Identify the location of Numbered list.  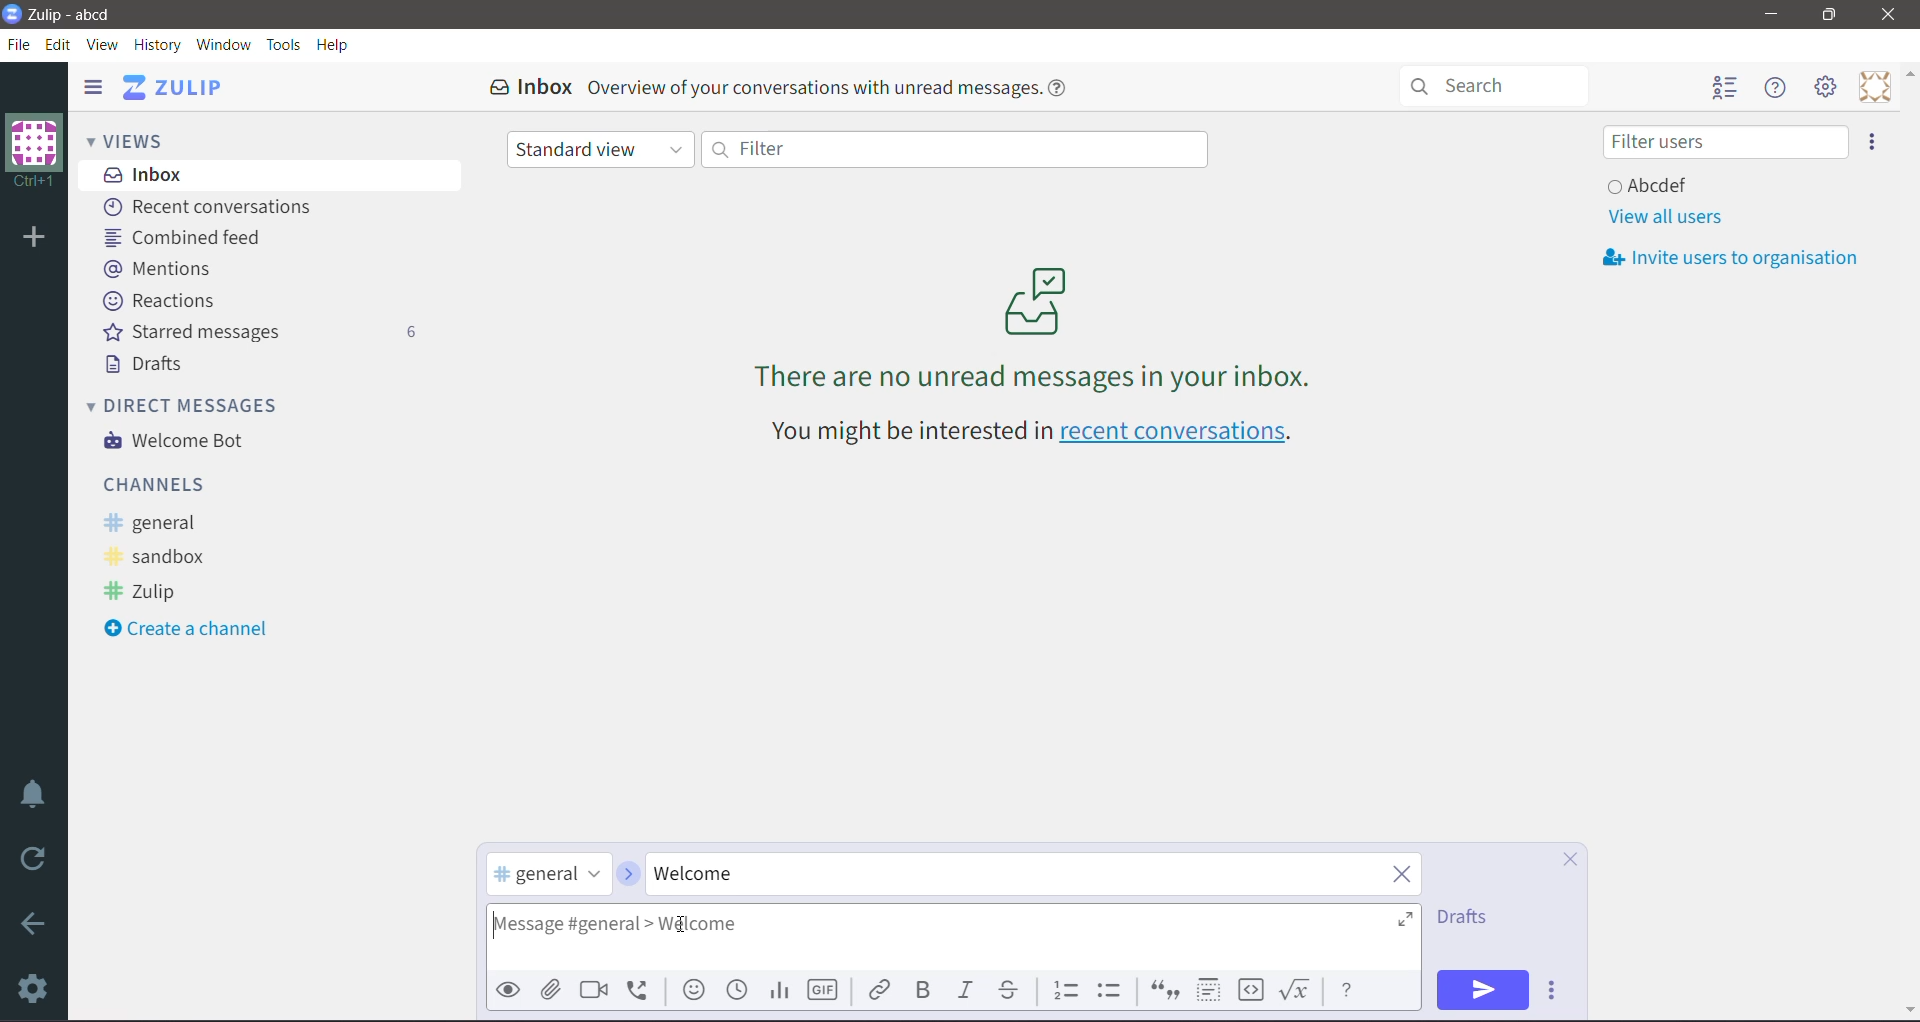
(1066, 988).